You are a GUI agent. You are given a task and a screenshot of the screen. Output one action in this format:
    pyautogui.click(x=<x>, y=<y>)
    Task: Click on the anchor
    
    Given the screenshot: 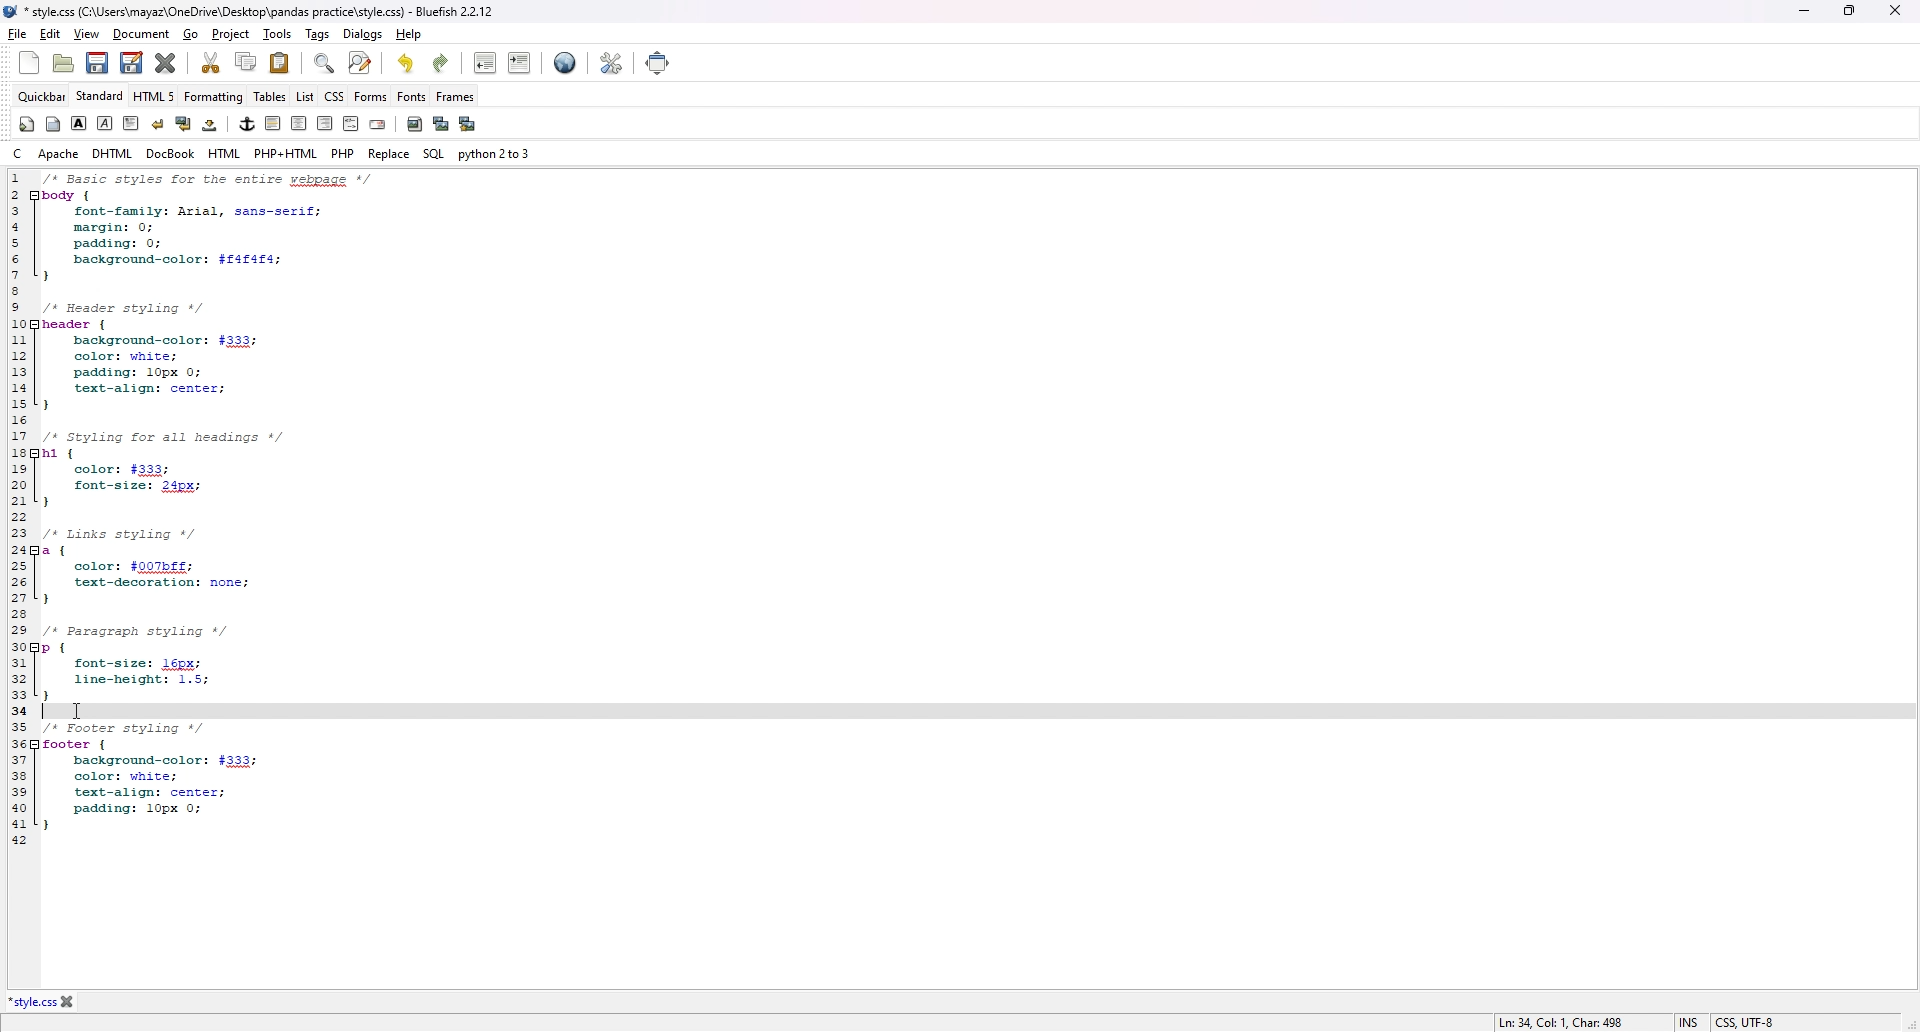 What is the action you would take?
    pyautogui.click(x=248, y=124)
    